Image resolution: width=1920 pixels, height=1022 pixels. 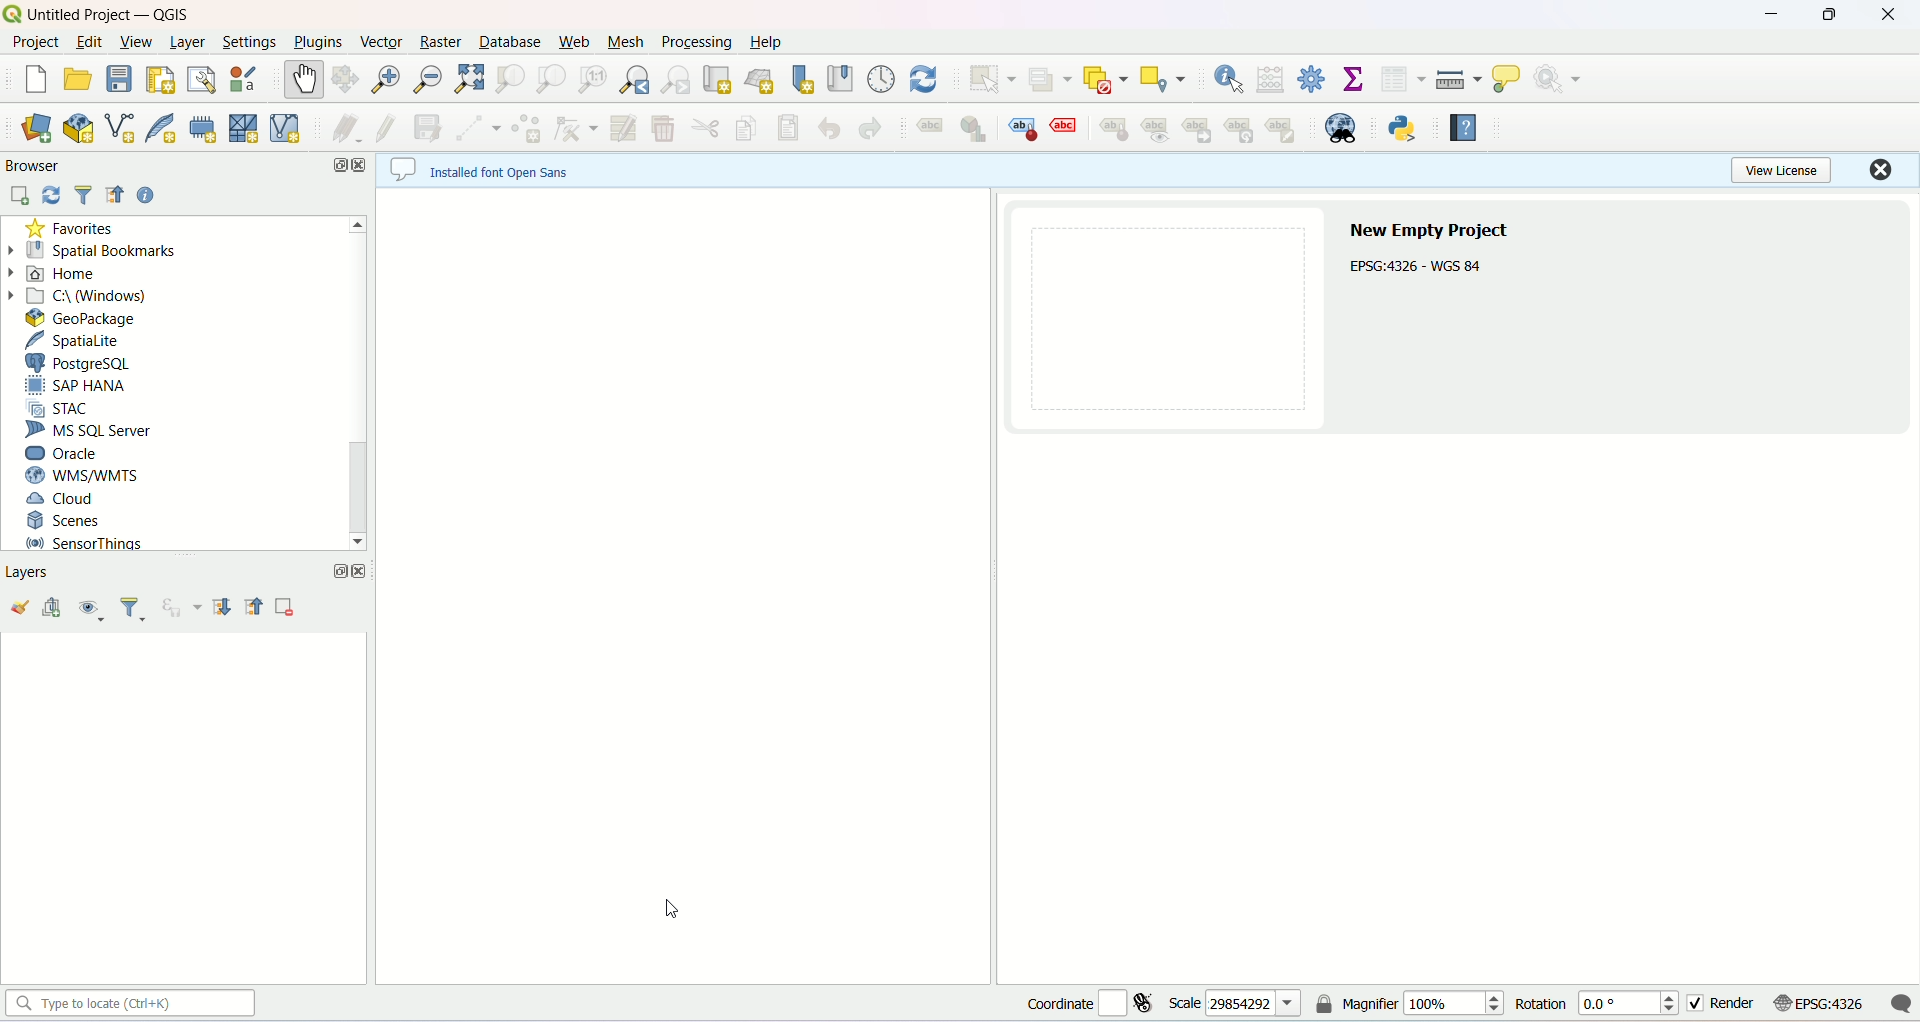 What do you see at coordinates (932, 129) in the screenshot?
I see `layer labelling options` at bounding box center [932, 129].